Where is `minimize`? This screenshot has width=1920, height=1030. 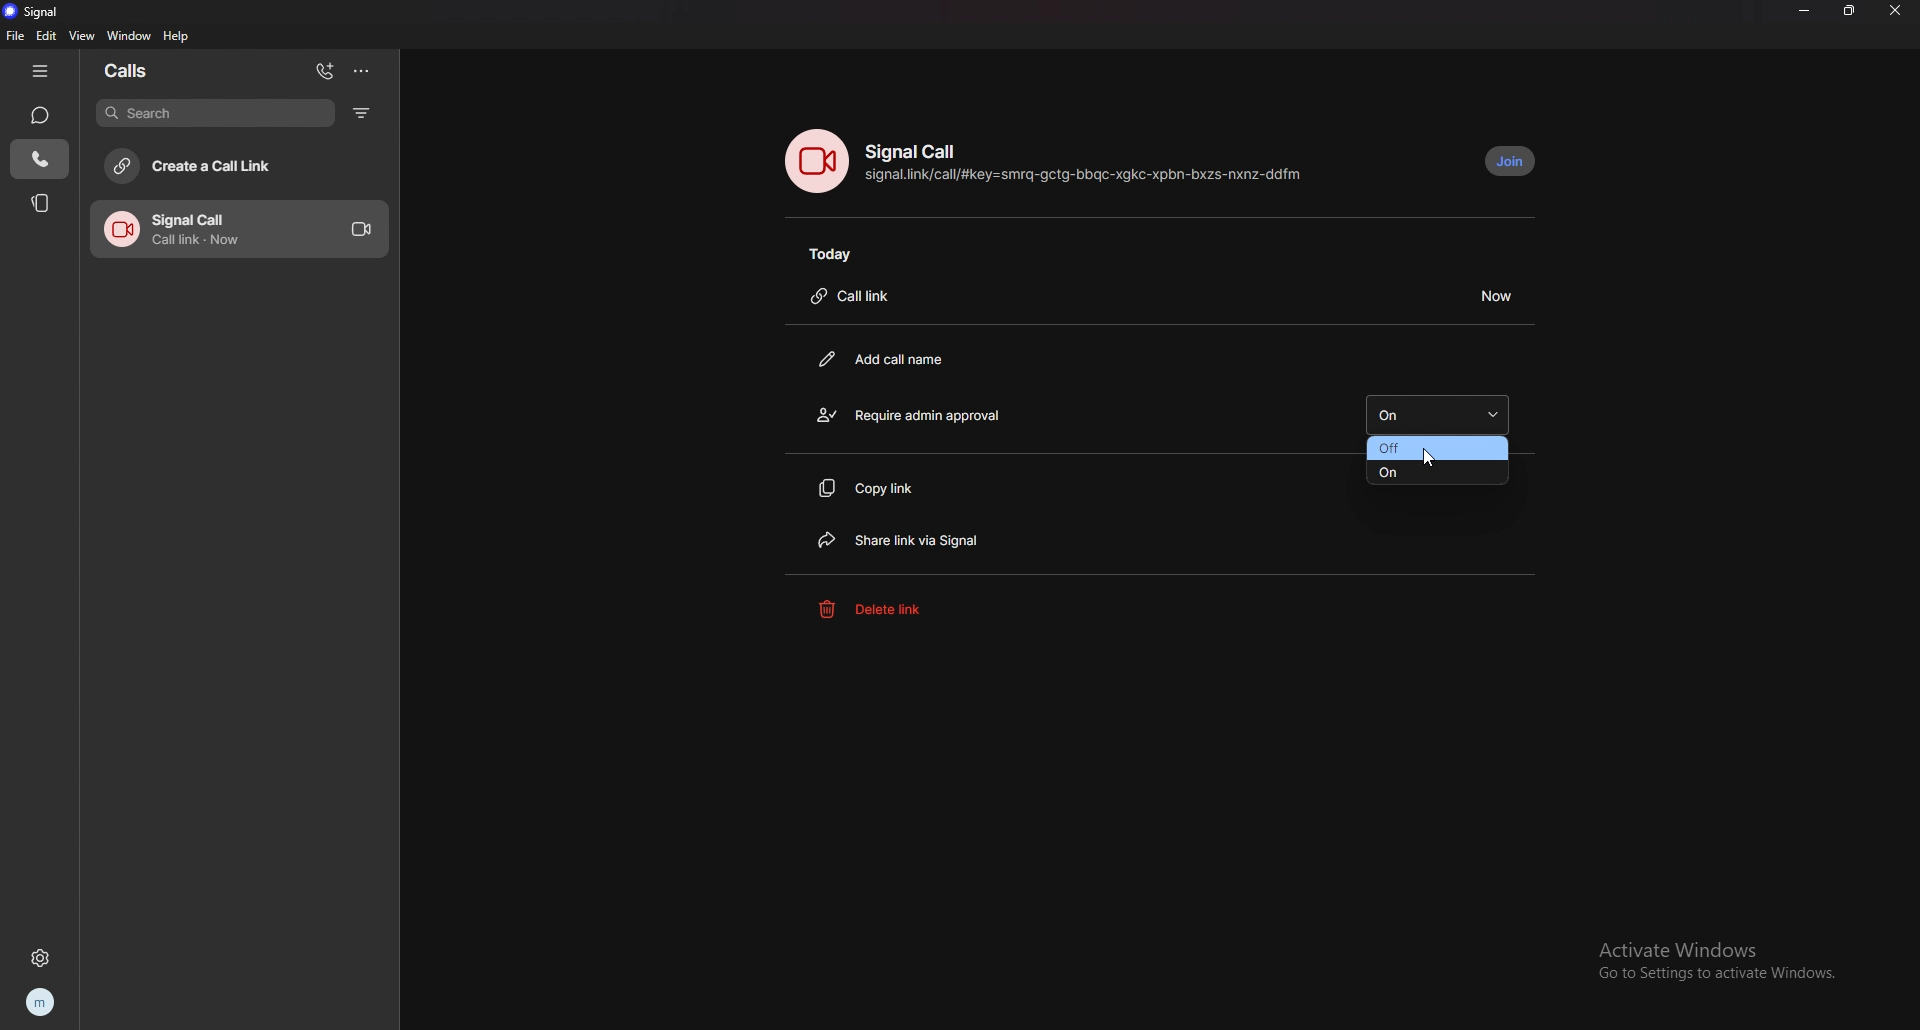
minimize is located at coordinates (1804, 10).